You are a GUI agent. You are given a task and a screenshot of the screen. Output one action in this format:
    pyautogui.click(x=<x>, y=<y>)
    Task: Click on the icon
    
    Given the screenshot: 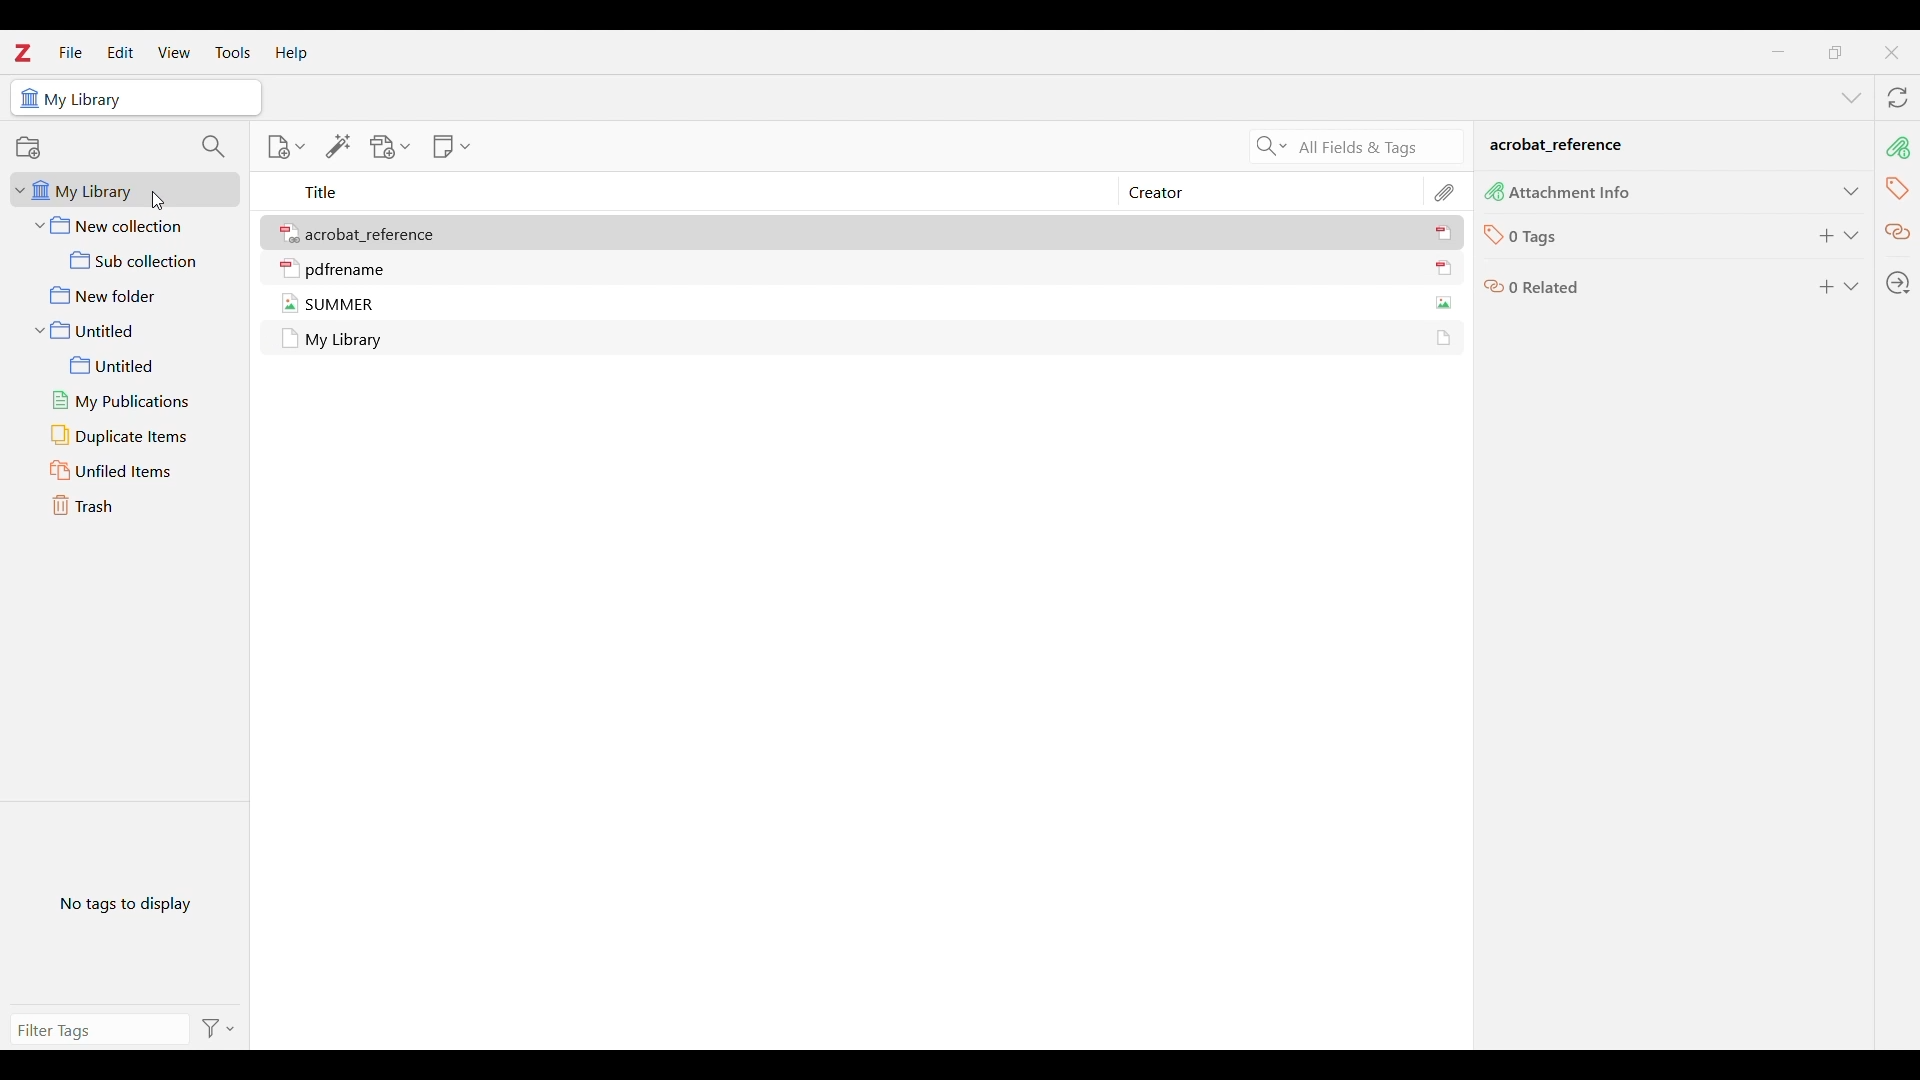 What is the action you would take?
    pyautogui.click(x=290, y=268)
    